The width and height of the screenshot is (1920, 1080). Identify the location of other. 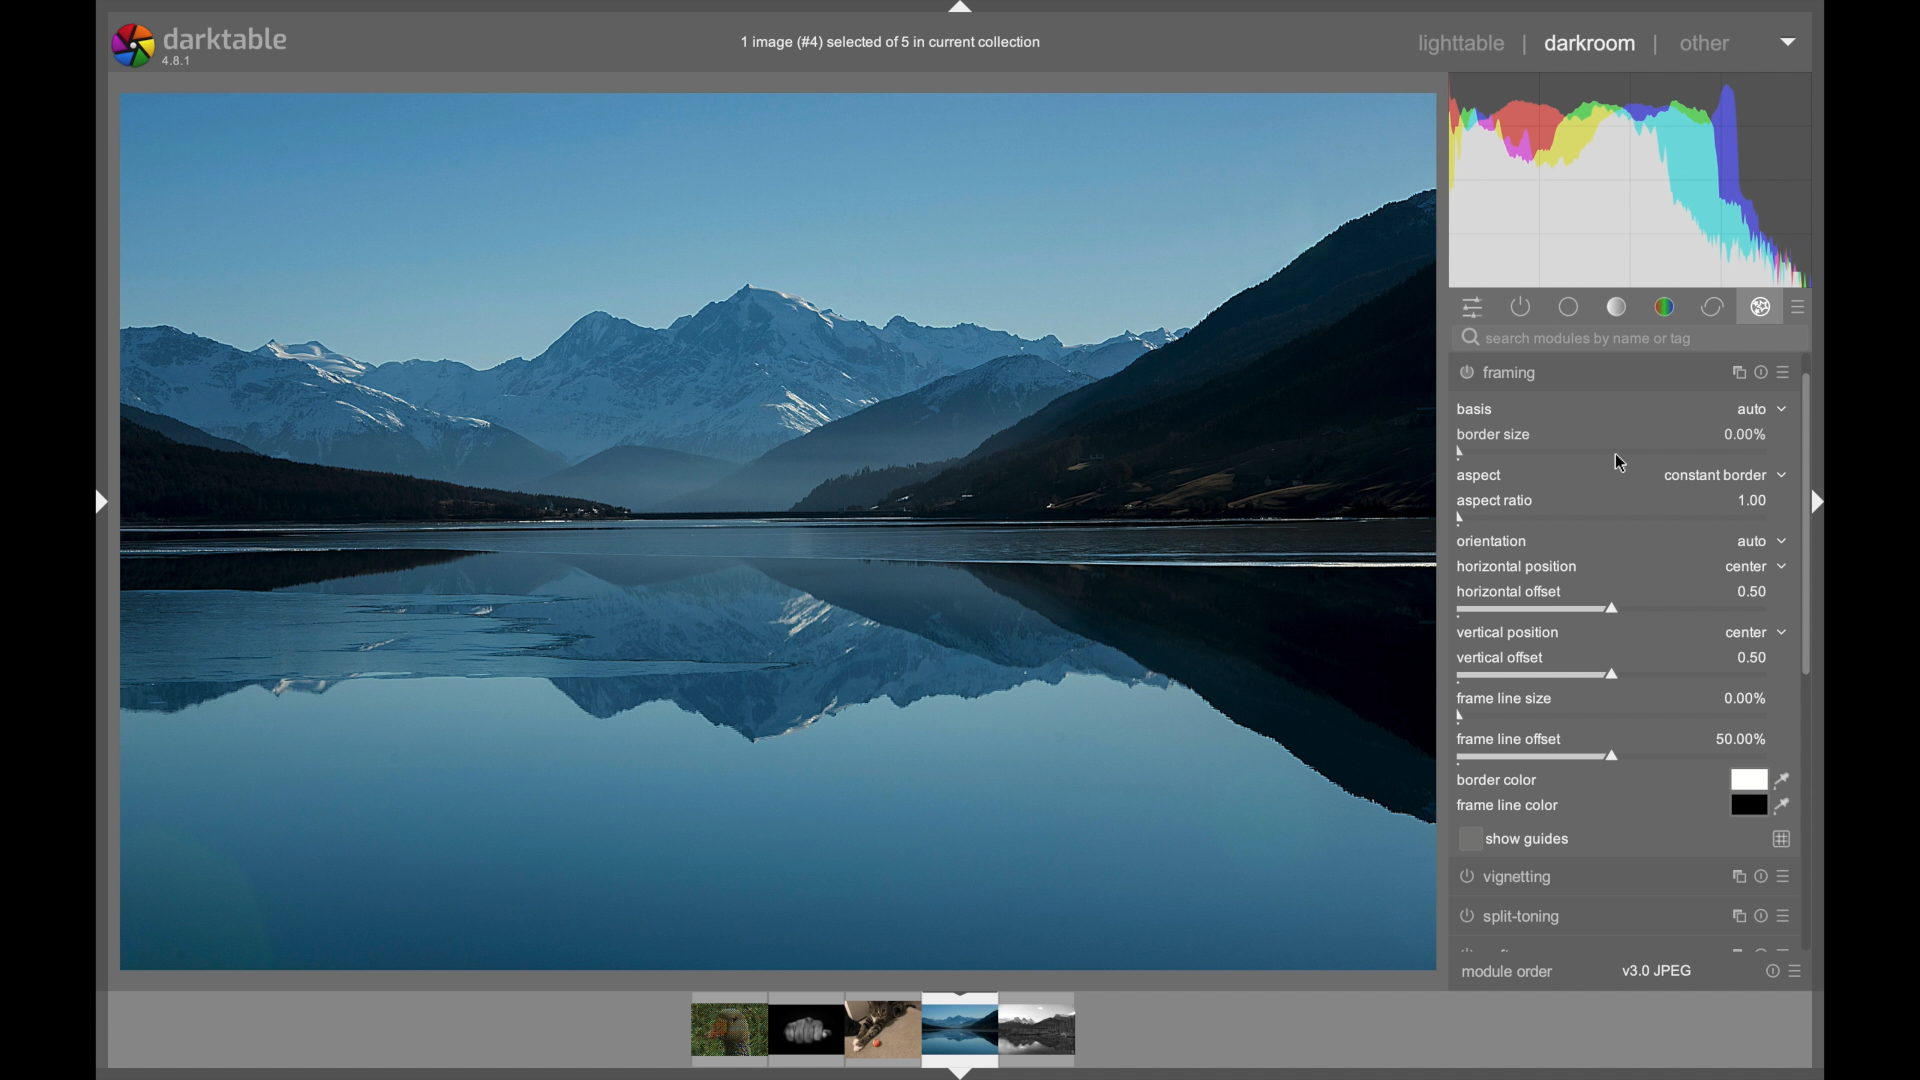
(1708, 44).